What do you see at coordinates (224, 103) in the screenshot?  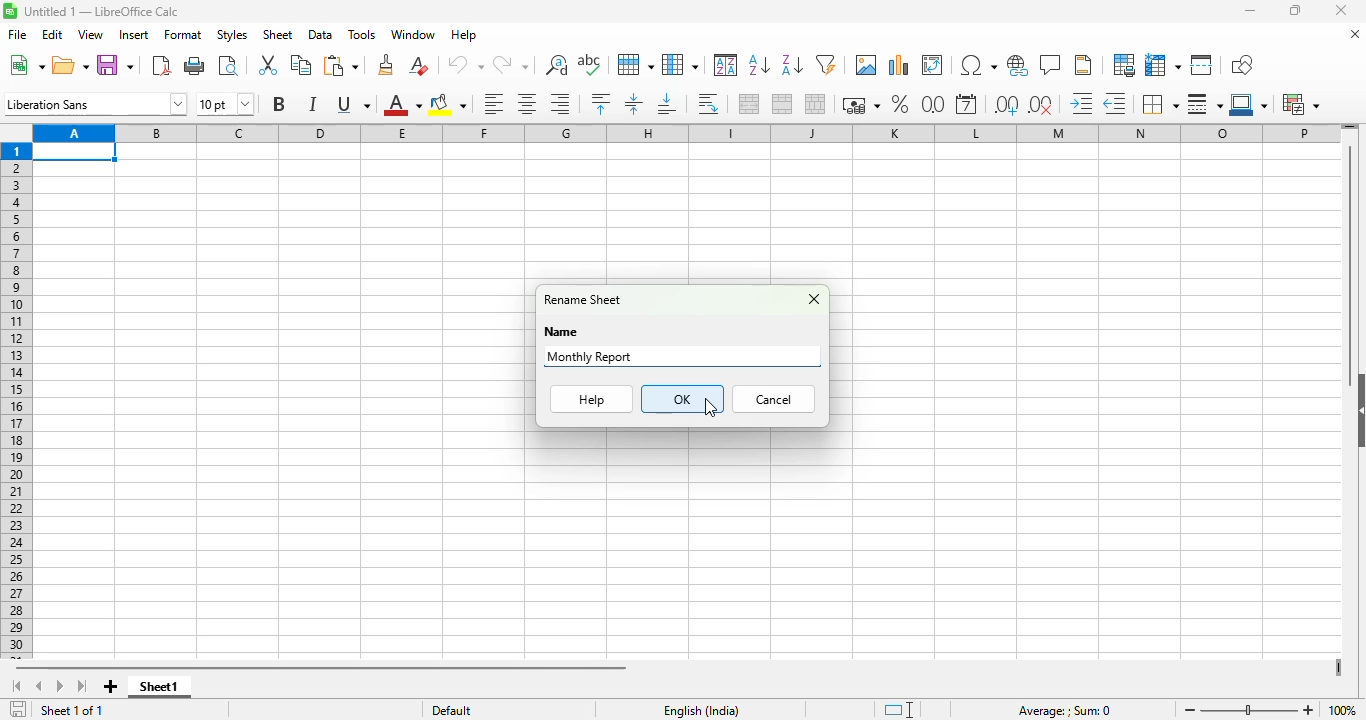 I see `font size` at bounding box center [224, 103].